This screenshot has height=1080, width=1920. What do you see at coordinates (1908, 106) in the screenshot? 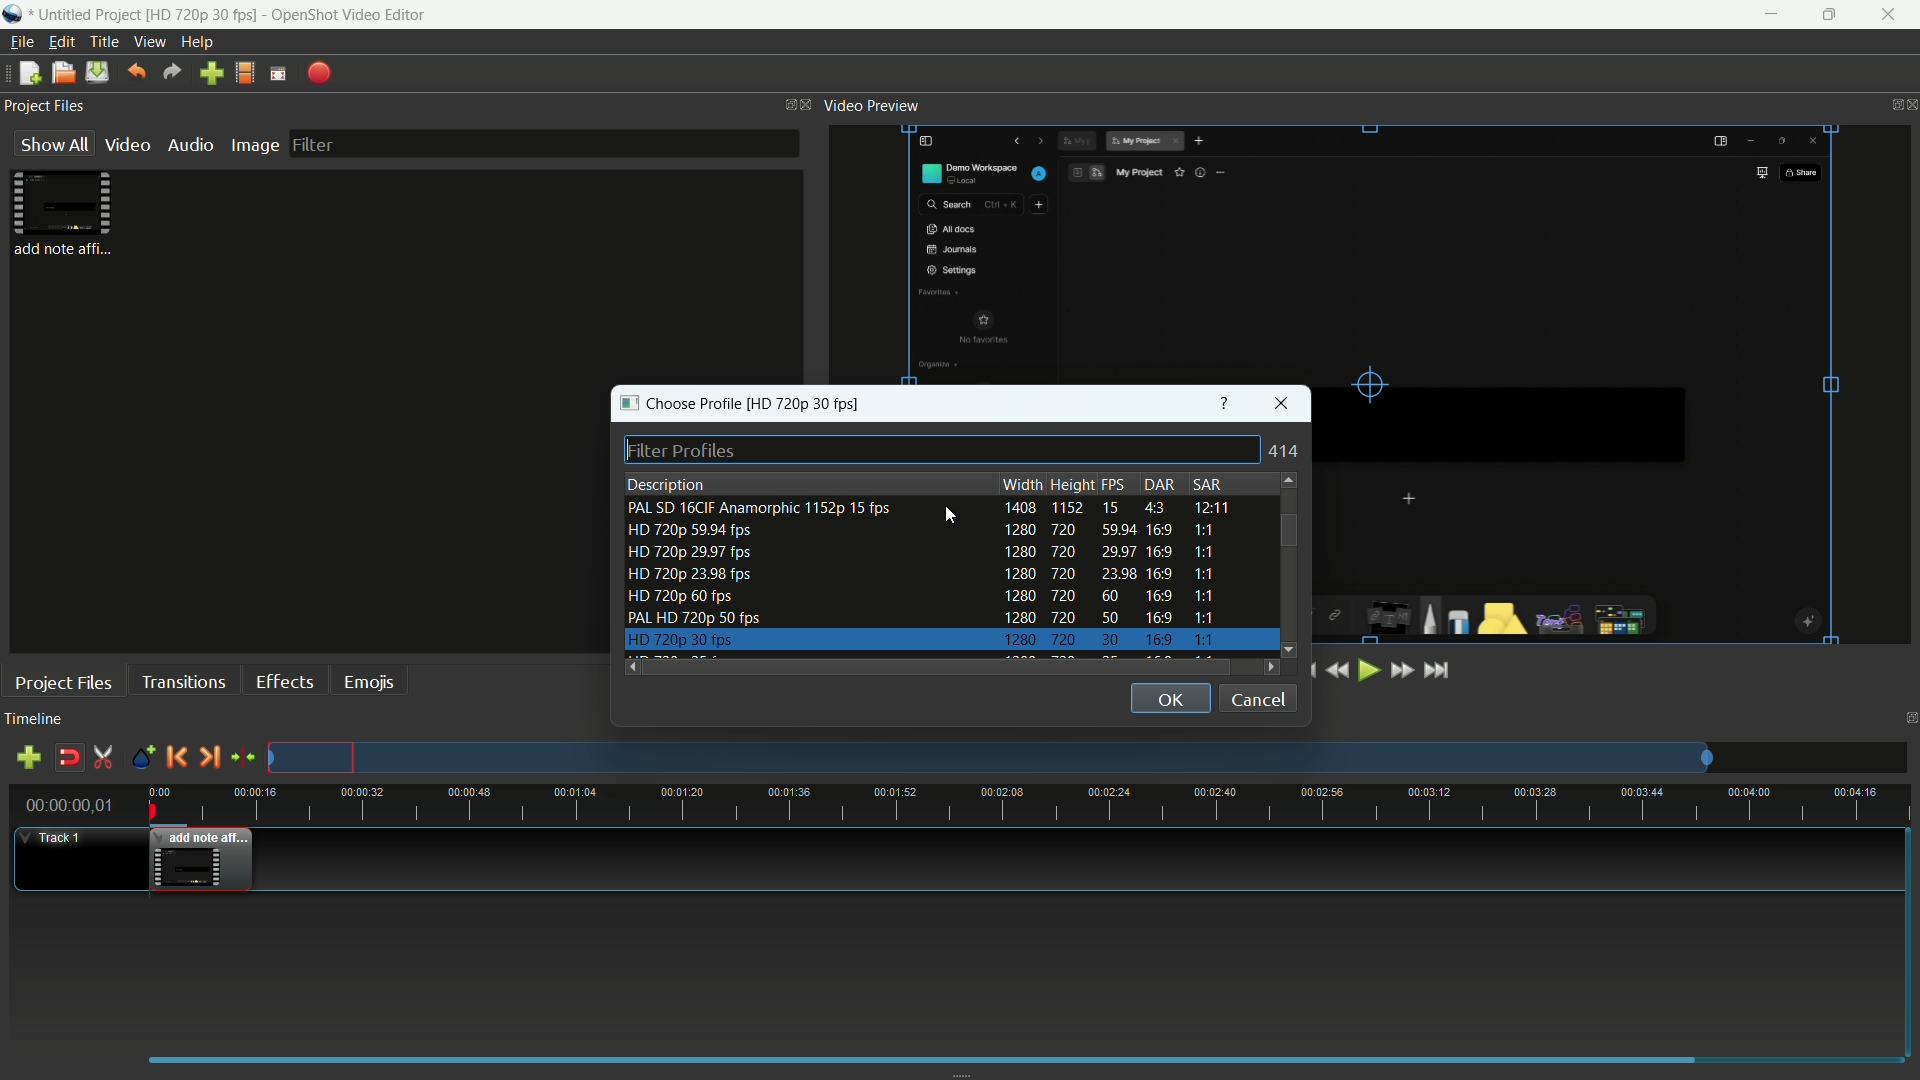
I see `close preview video` at bounding box center [1908, 106].